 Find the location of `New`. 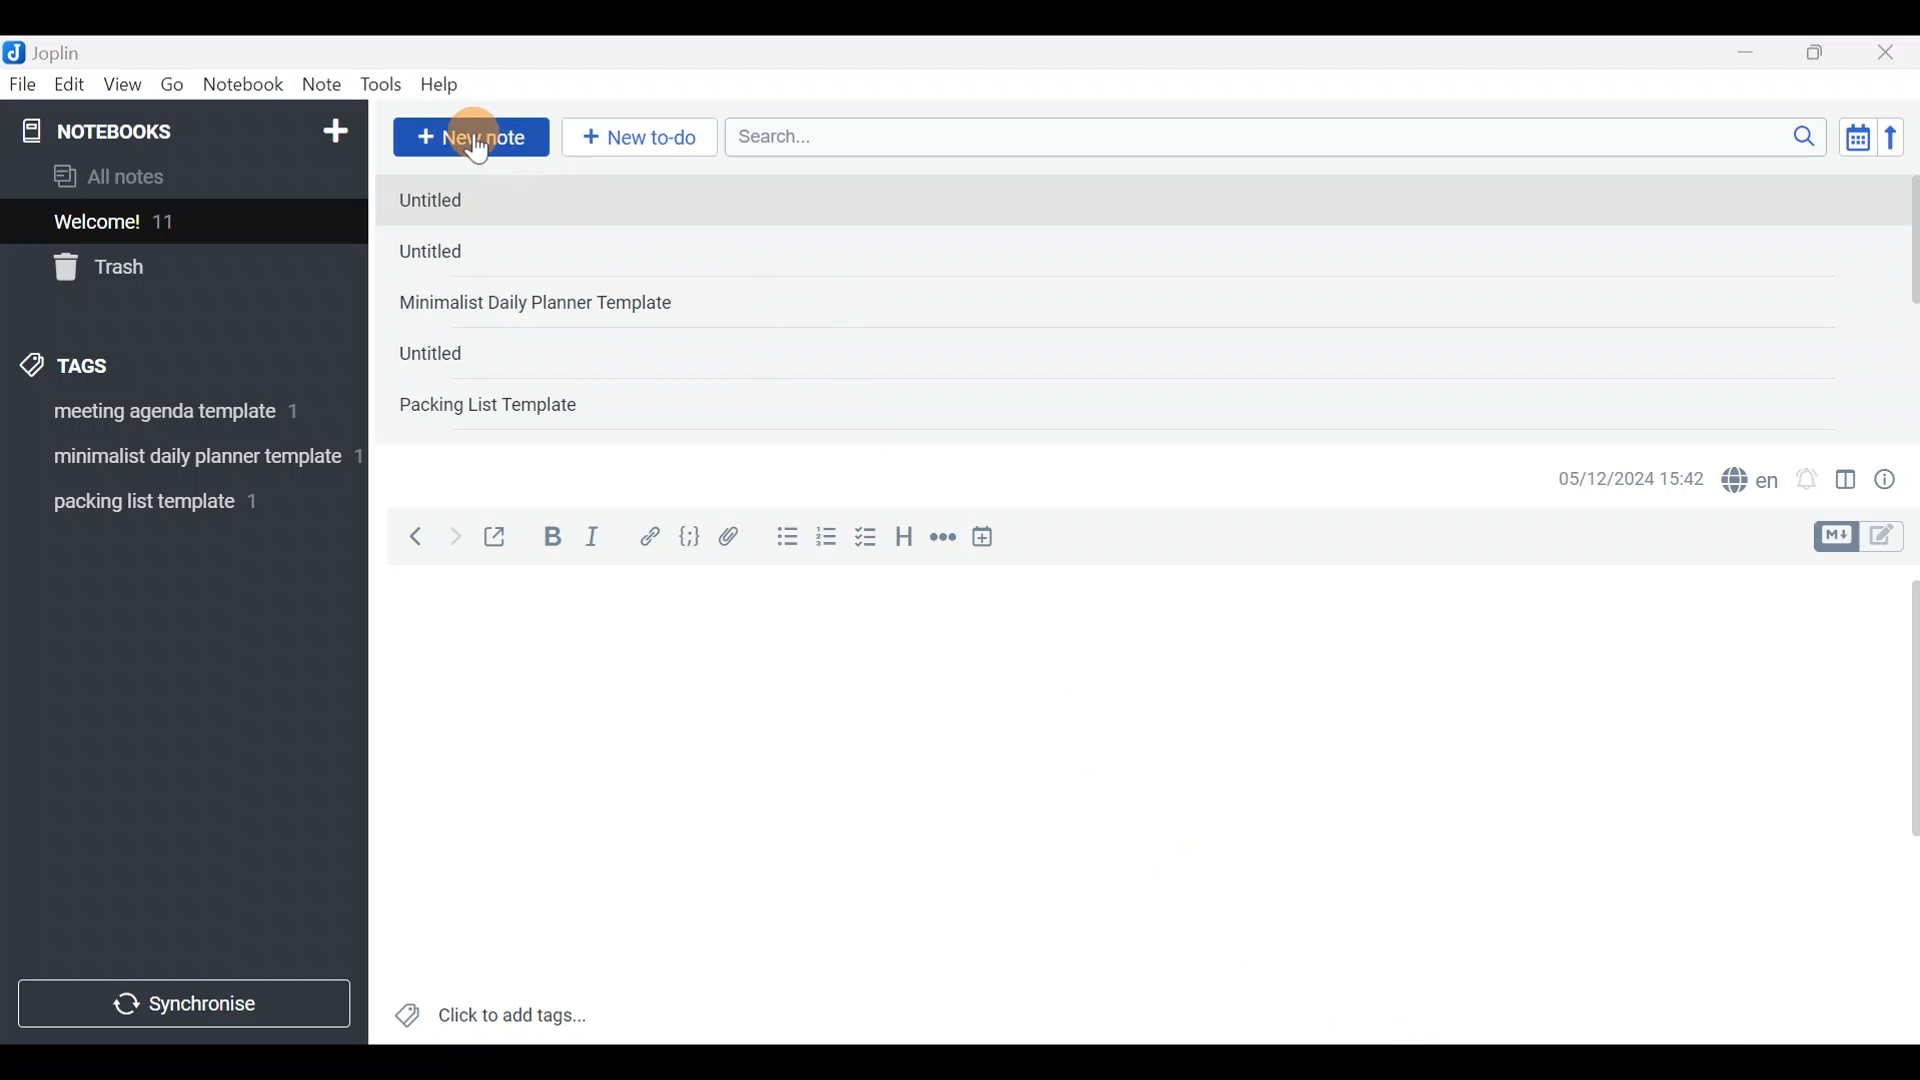

New is located at coordinates (334, 127).